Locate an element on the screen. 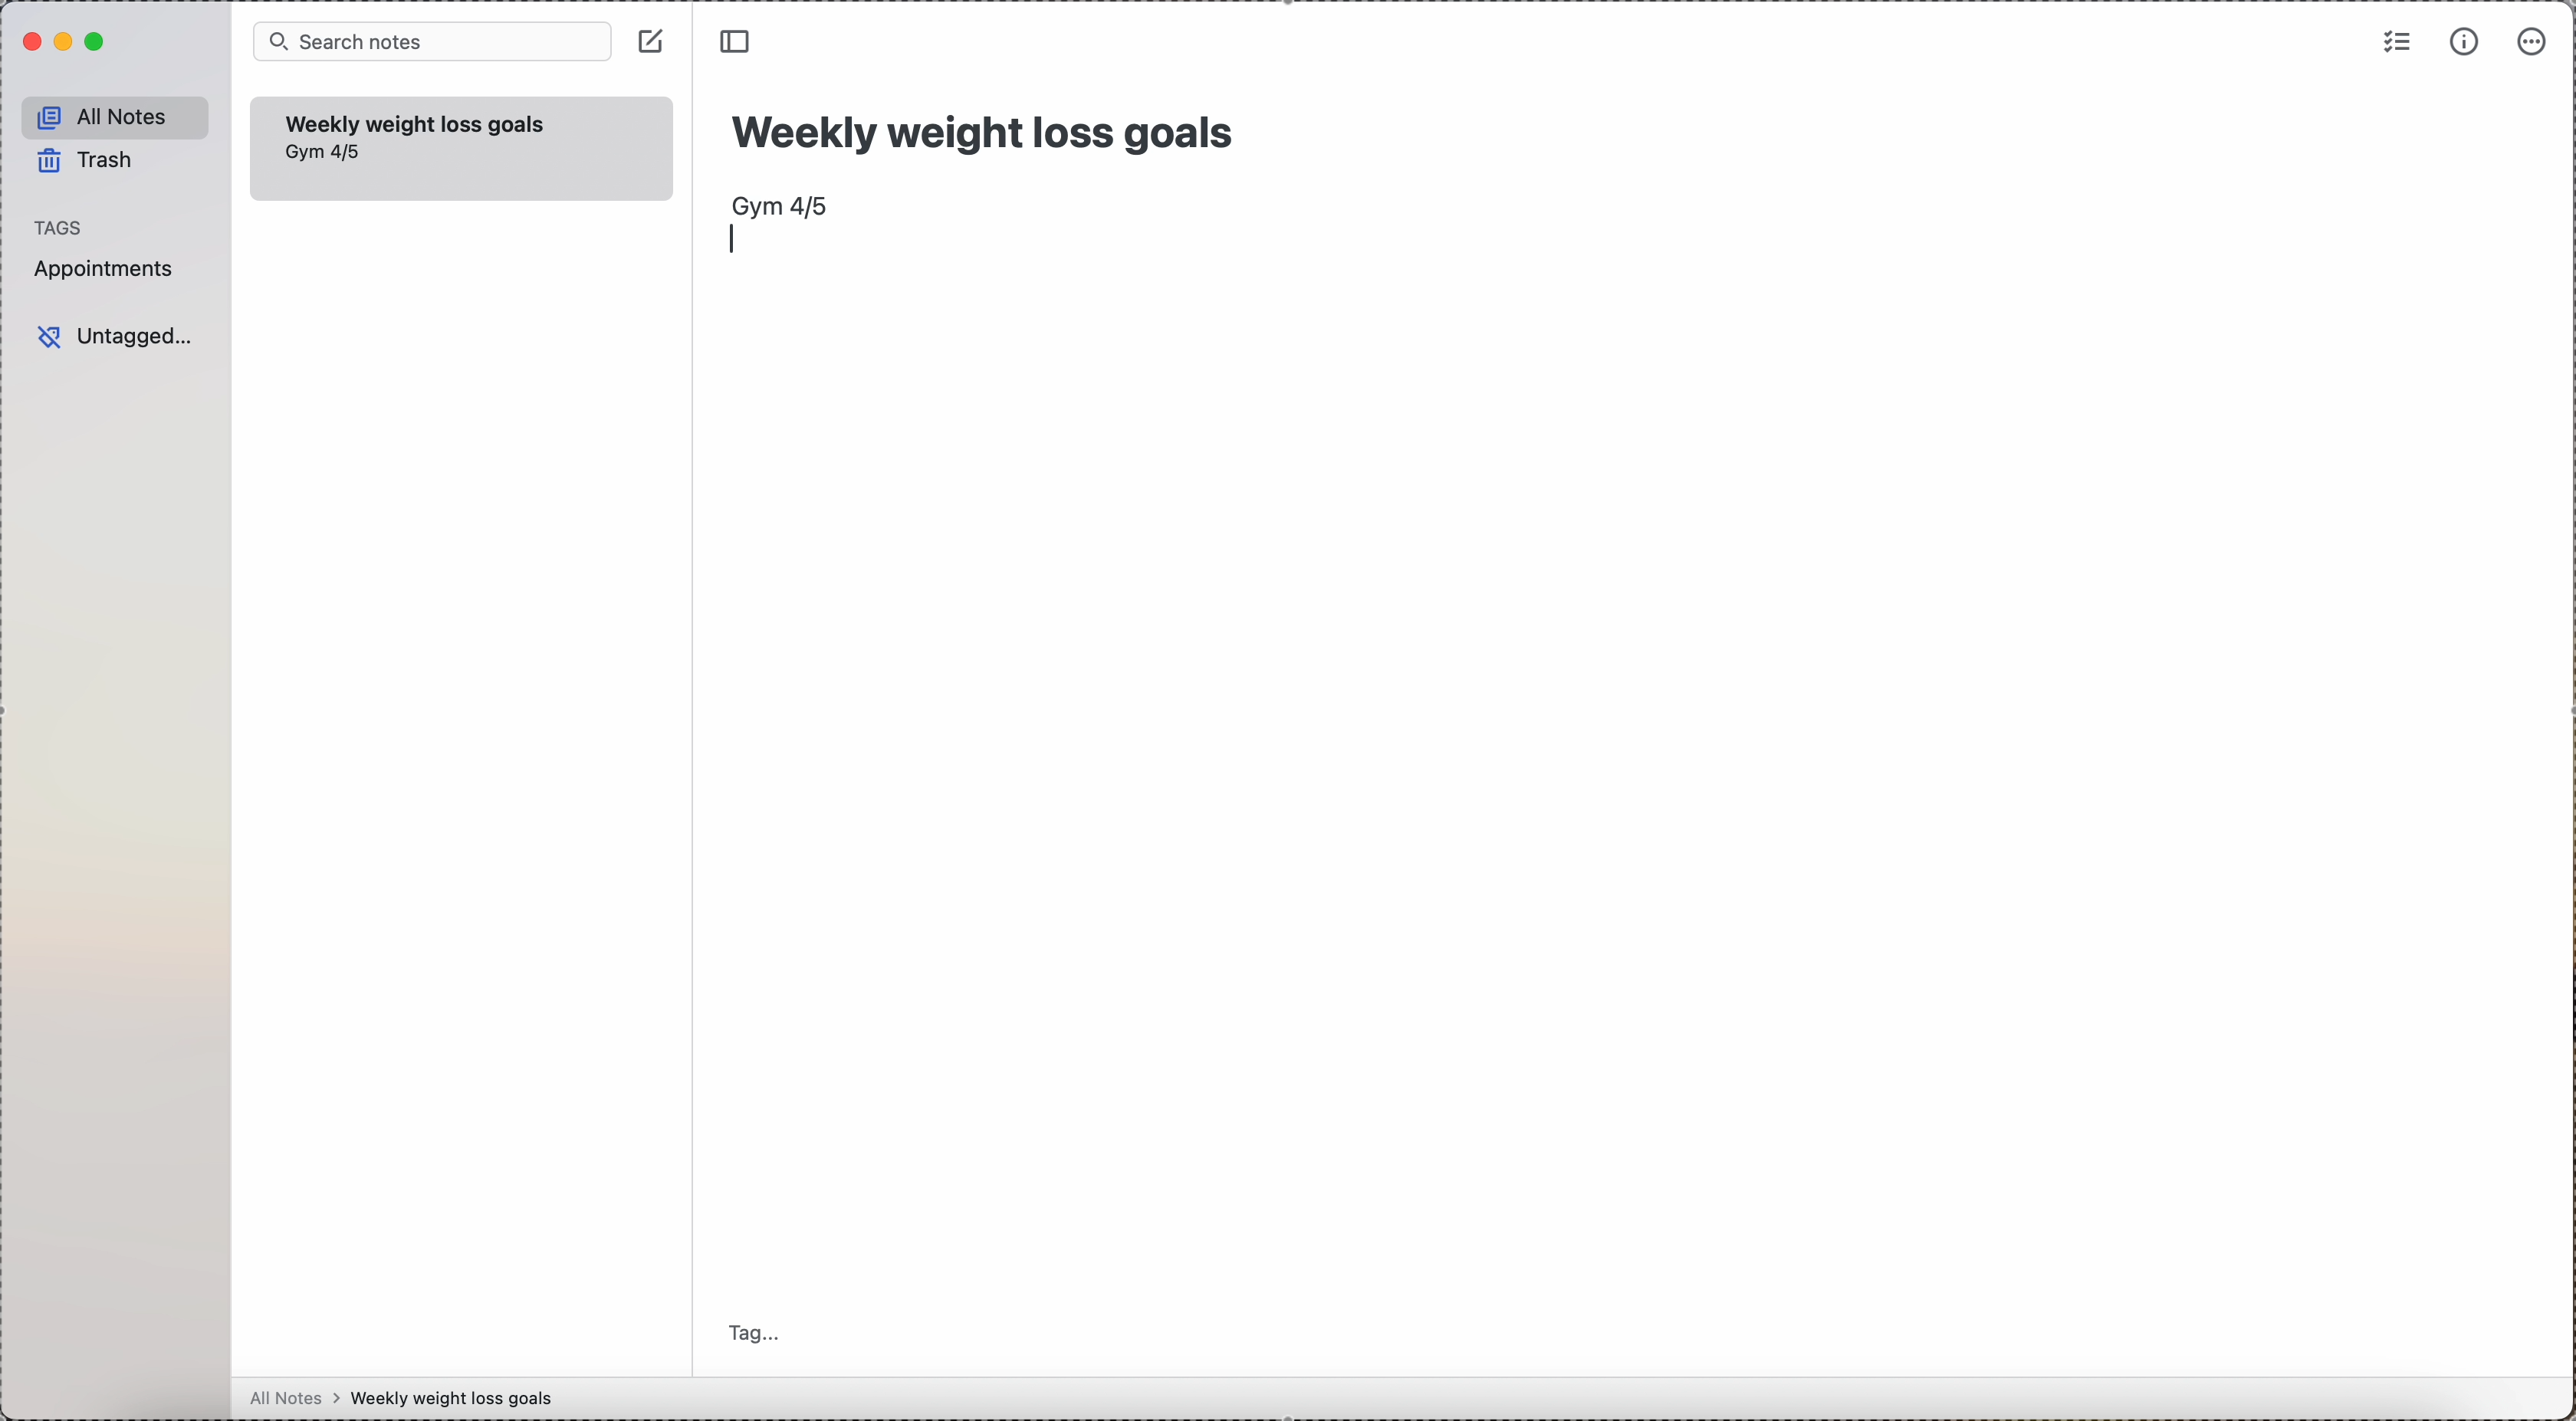 The height and width of the screenshot is (1421, 2576). trash is located at coordinates (85, 160).